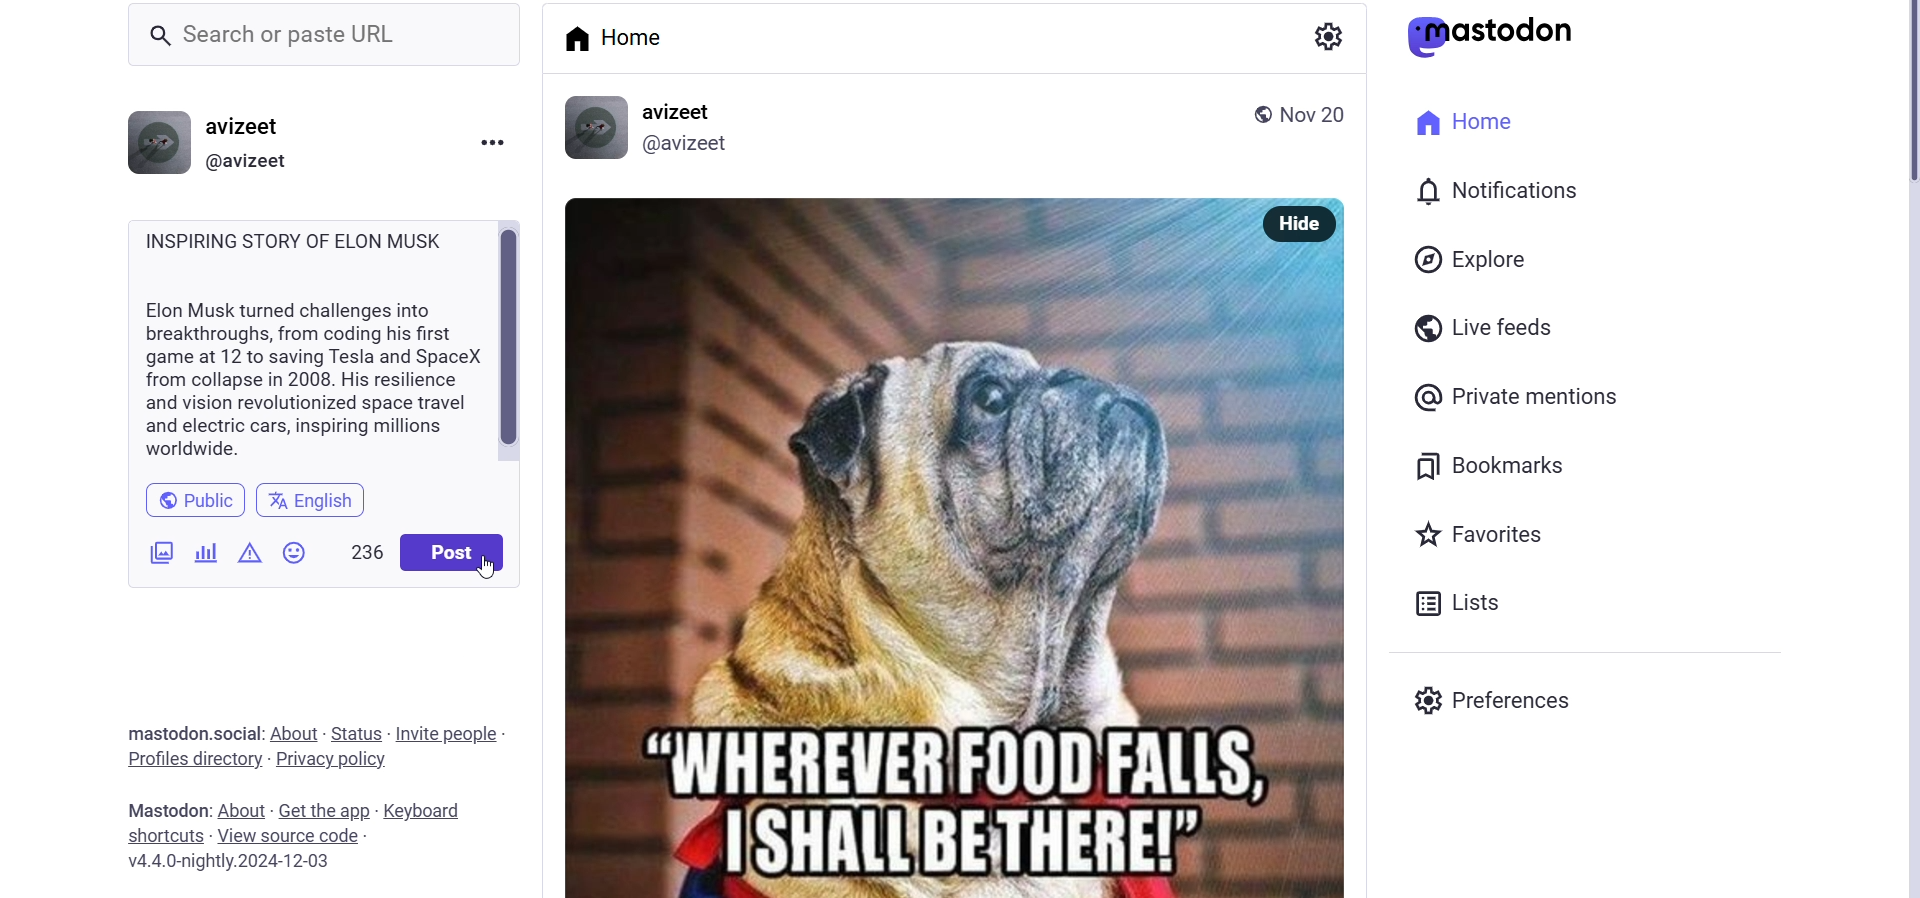 Image resolution: width=1920 pixels, height=898 pixels. Describe the element at coordinates (1908, 449) in the screenshot. I see `scroll bar` at that location.